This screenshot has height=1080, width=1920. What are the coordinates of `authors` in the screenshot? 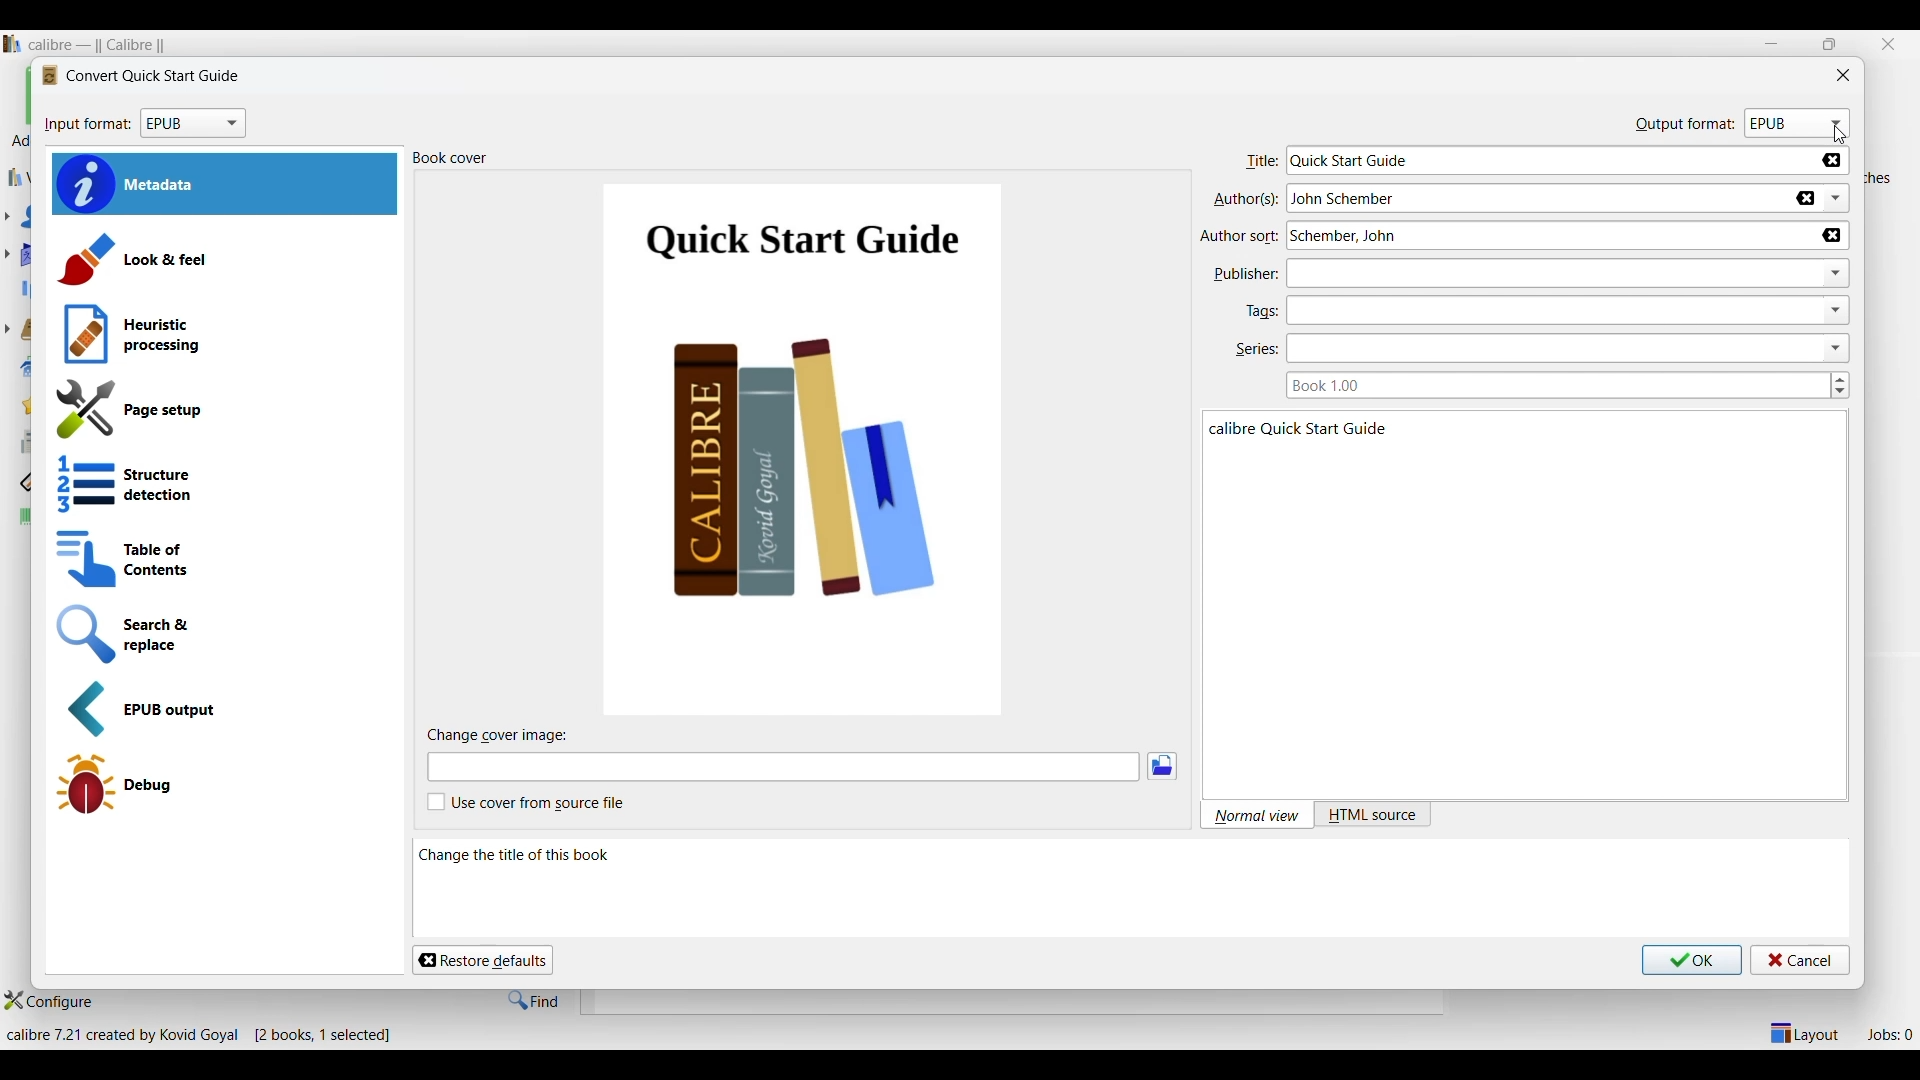 It's located at (1243, 200).